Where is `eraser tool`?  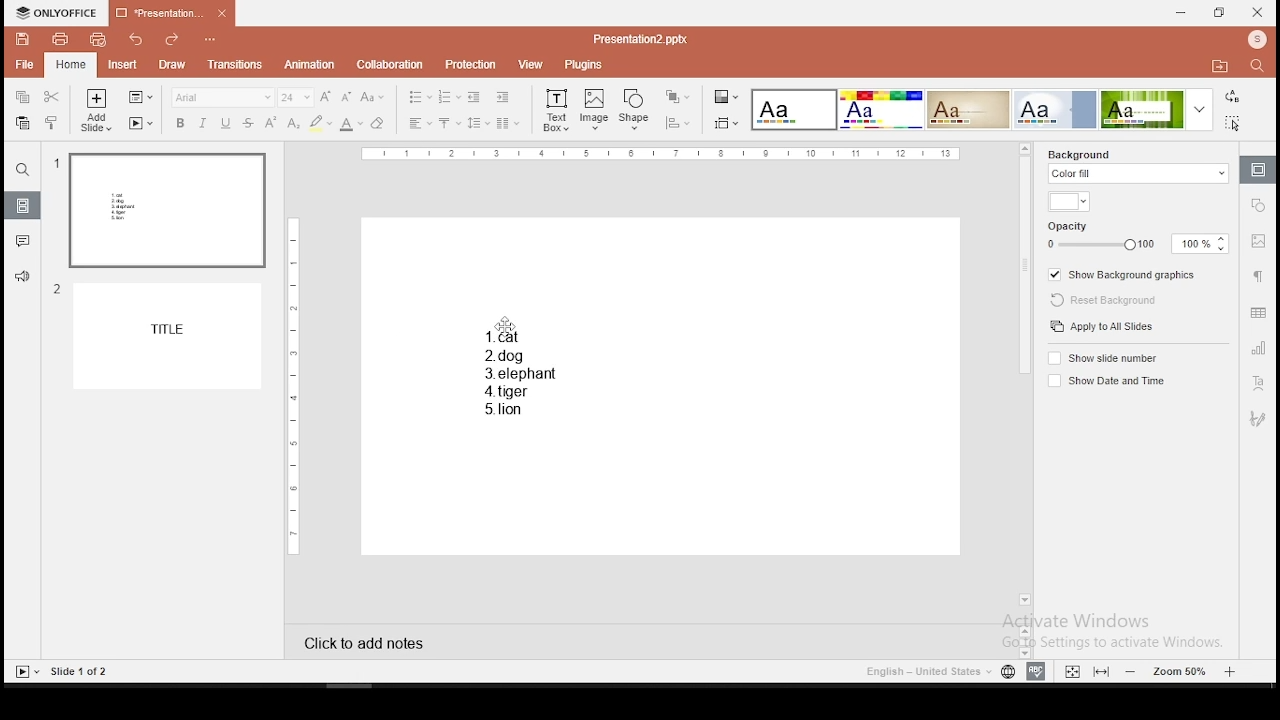
eraser tool is located at coordinates (380, 123).